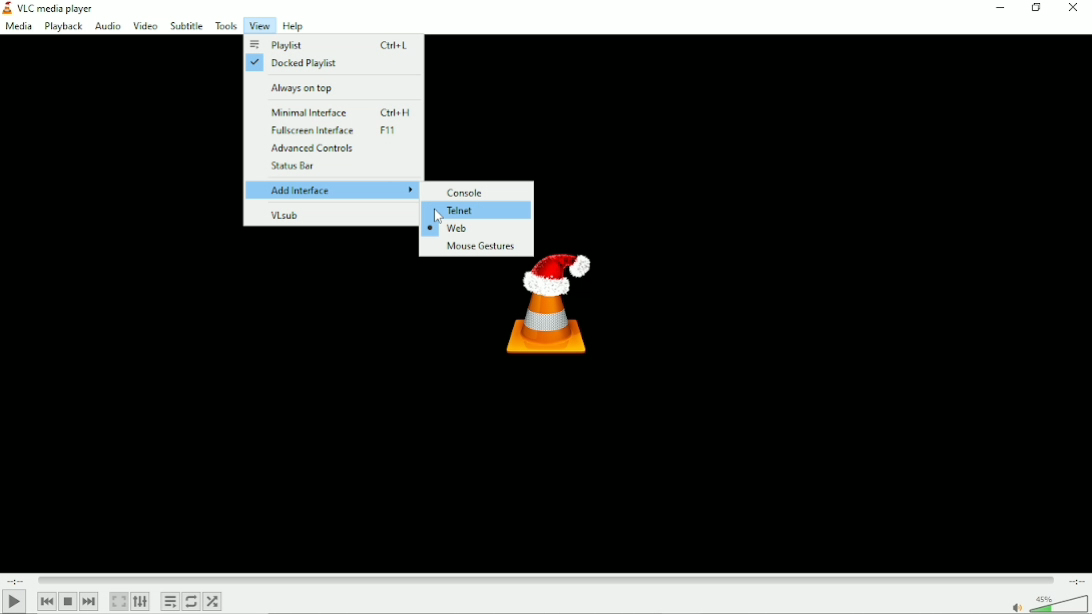 The width and height of the screenshot is (1092, 614). I want to click on Fullscreen interface, so click(341, 131).